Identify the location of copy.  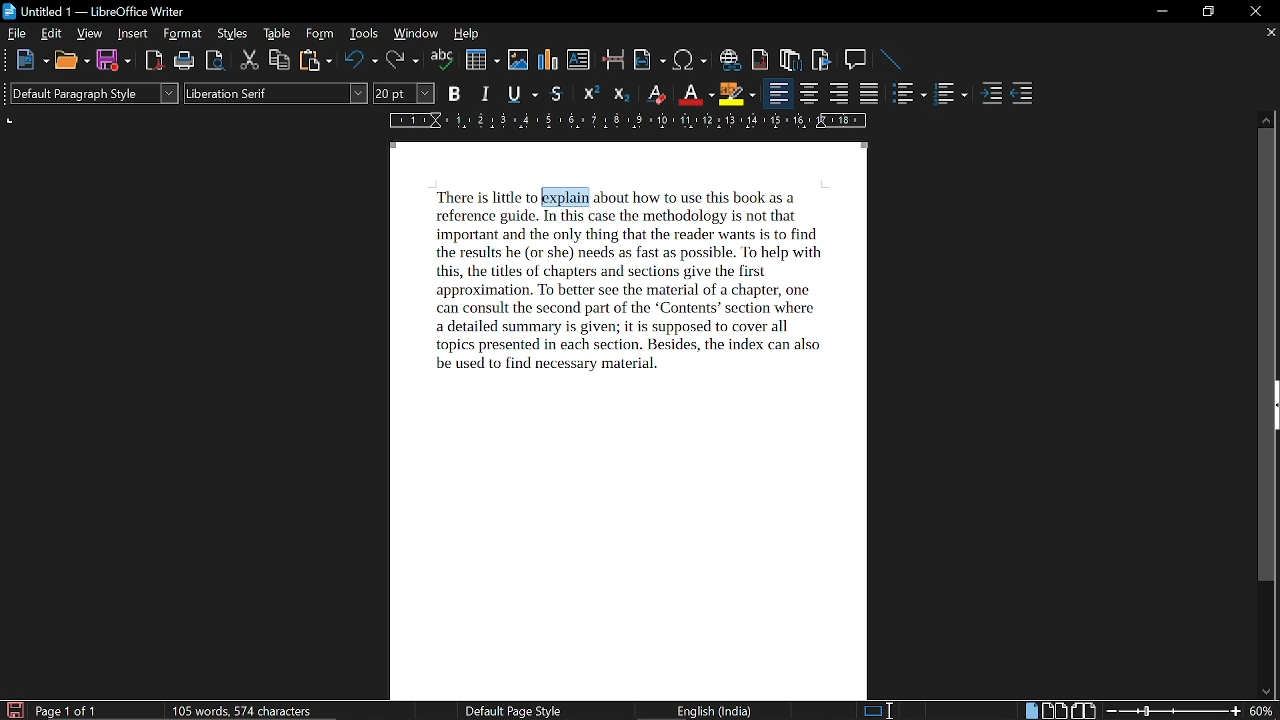
(280, 61).